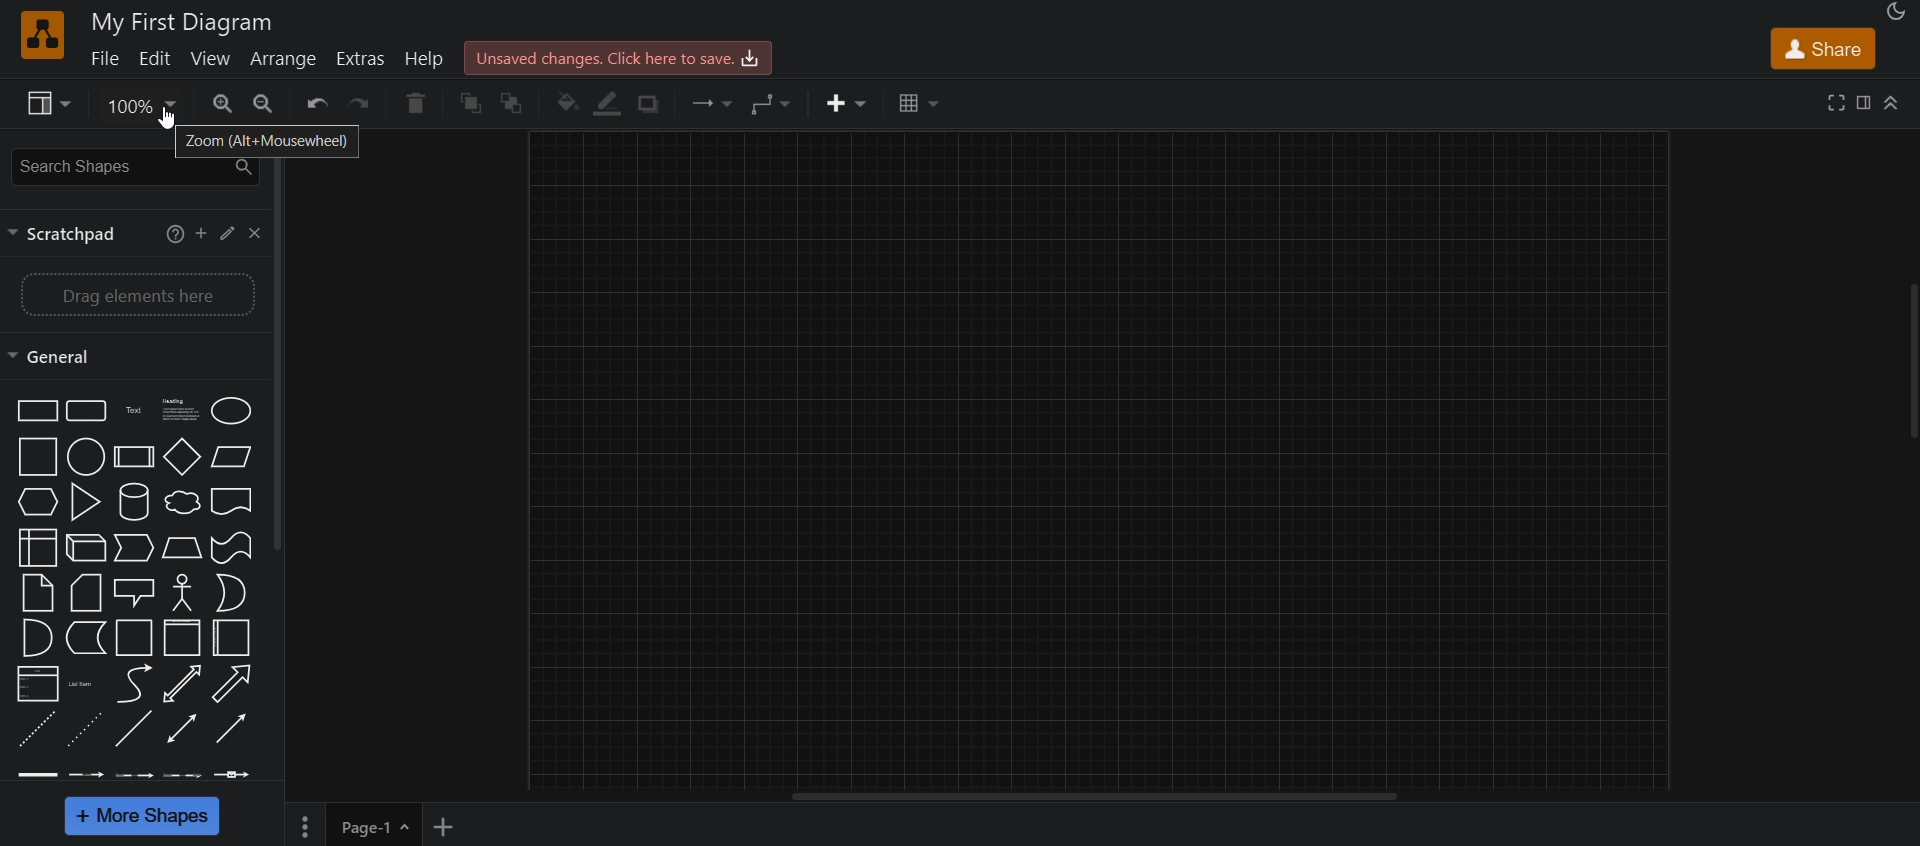  Describe the element at coordinates (715, 103) in the screenshot. I see `connection` at that location.